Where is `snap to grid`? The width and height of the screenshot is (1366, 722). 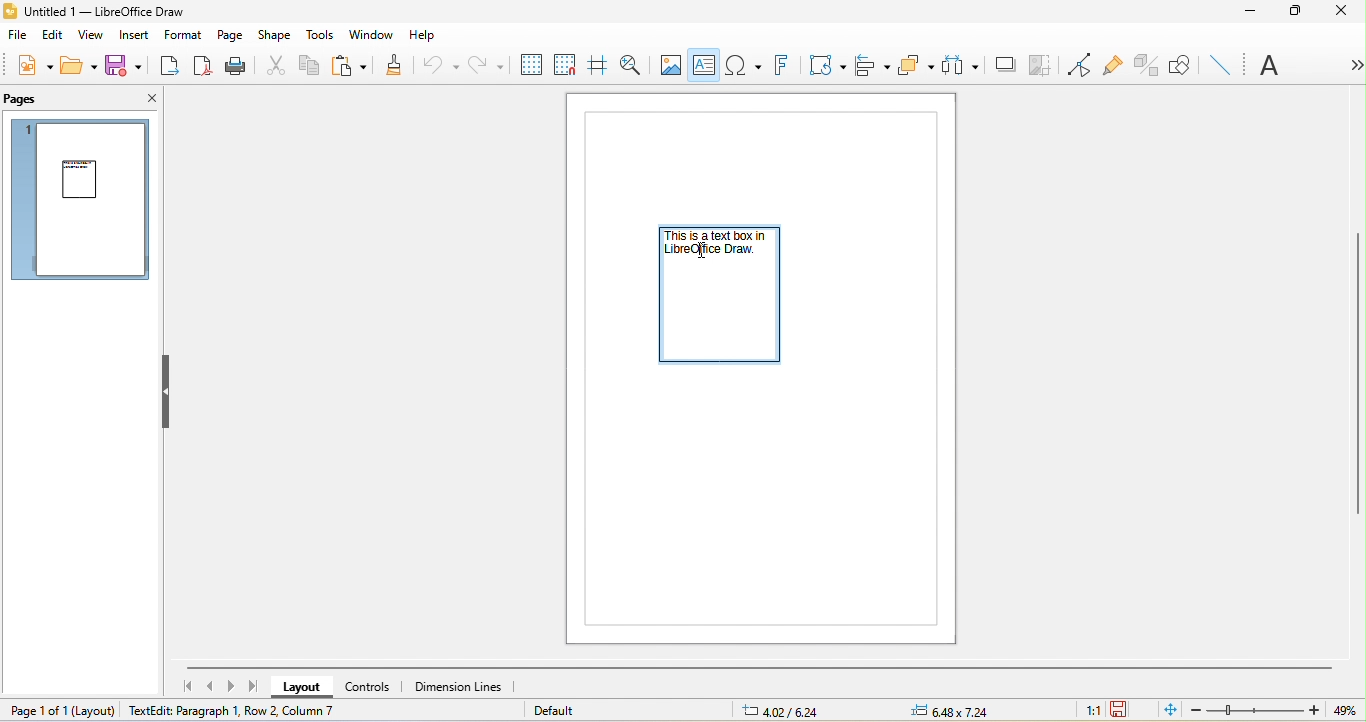 snap to grid is located at coordinates (563, 66).